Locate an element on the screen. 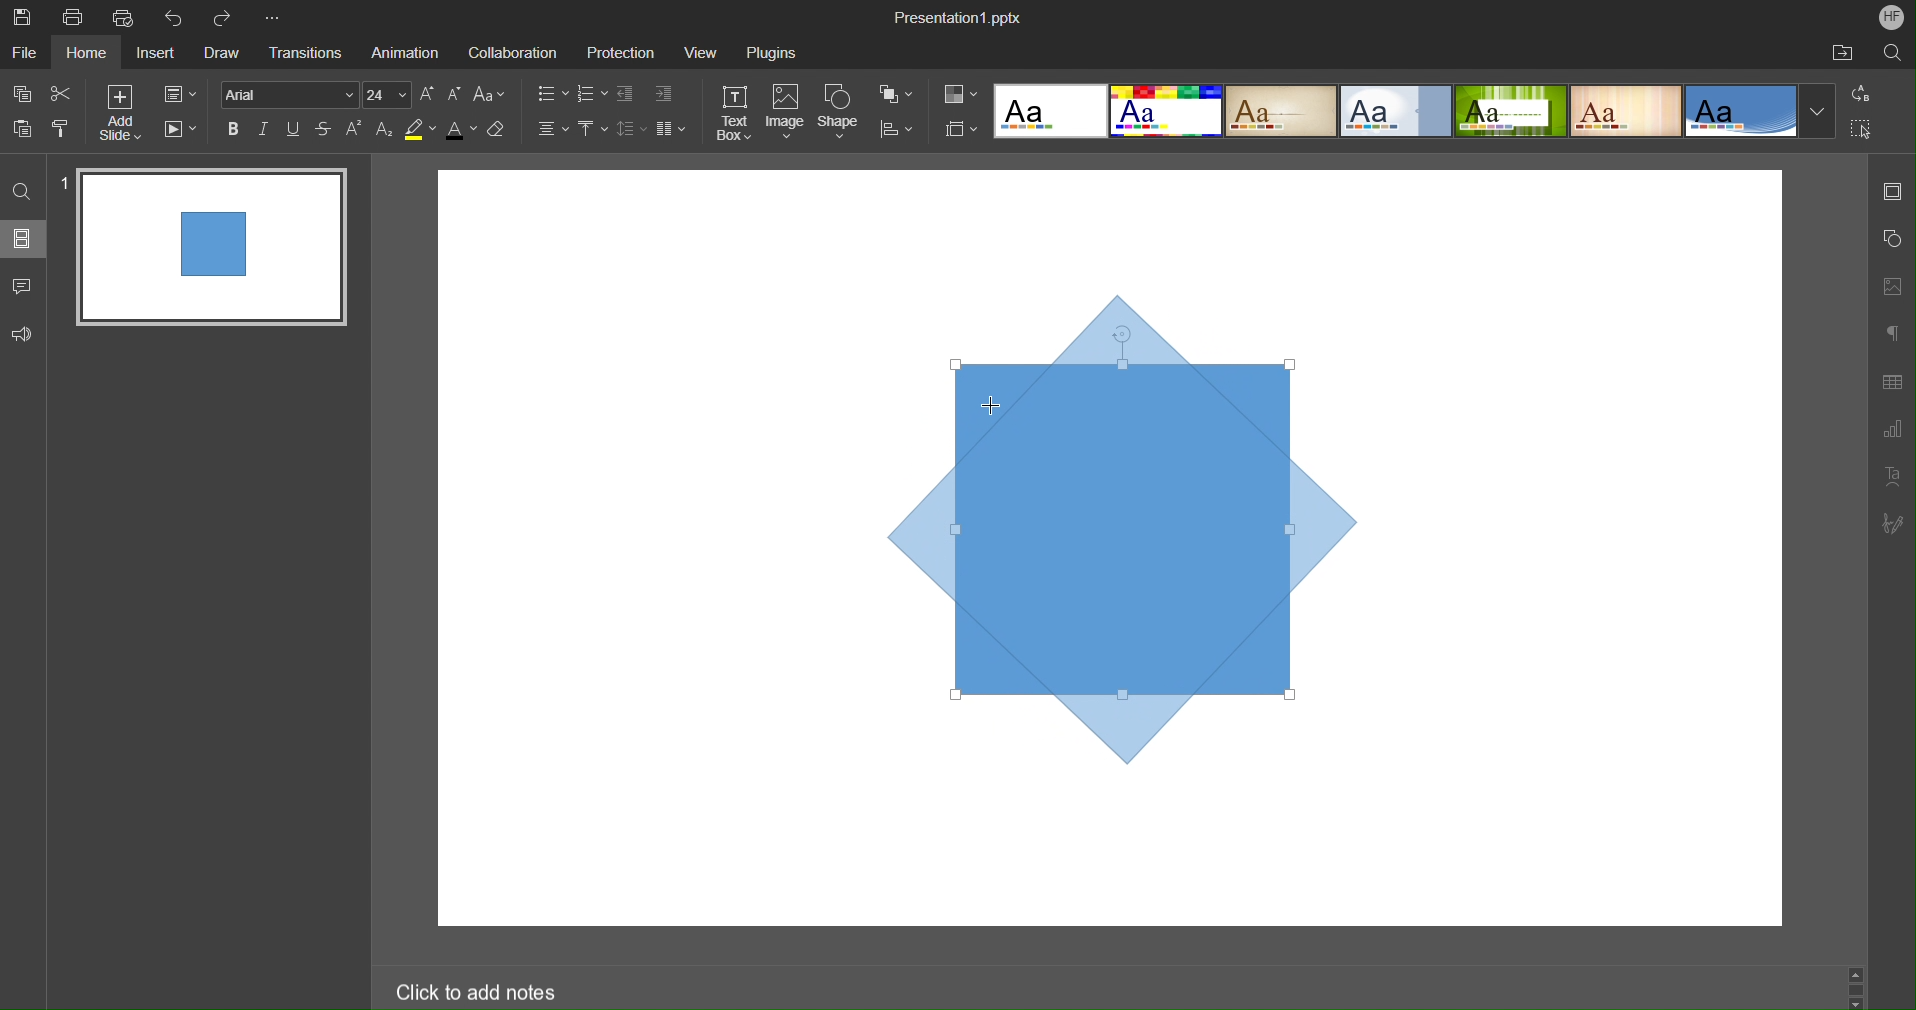 The image size is (1916, 1010). Columns is located at coordinates (671, 130).